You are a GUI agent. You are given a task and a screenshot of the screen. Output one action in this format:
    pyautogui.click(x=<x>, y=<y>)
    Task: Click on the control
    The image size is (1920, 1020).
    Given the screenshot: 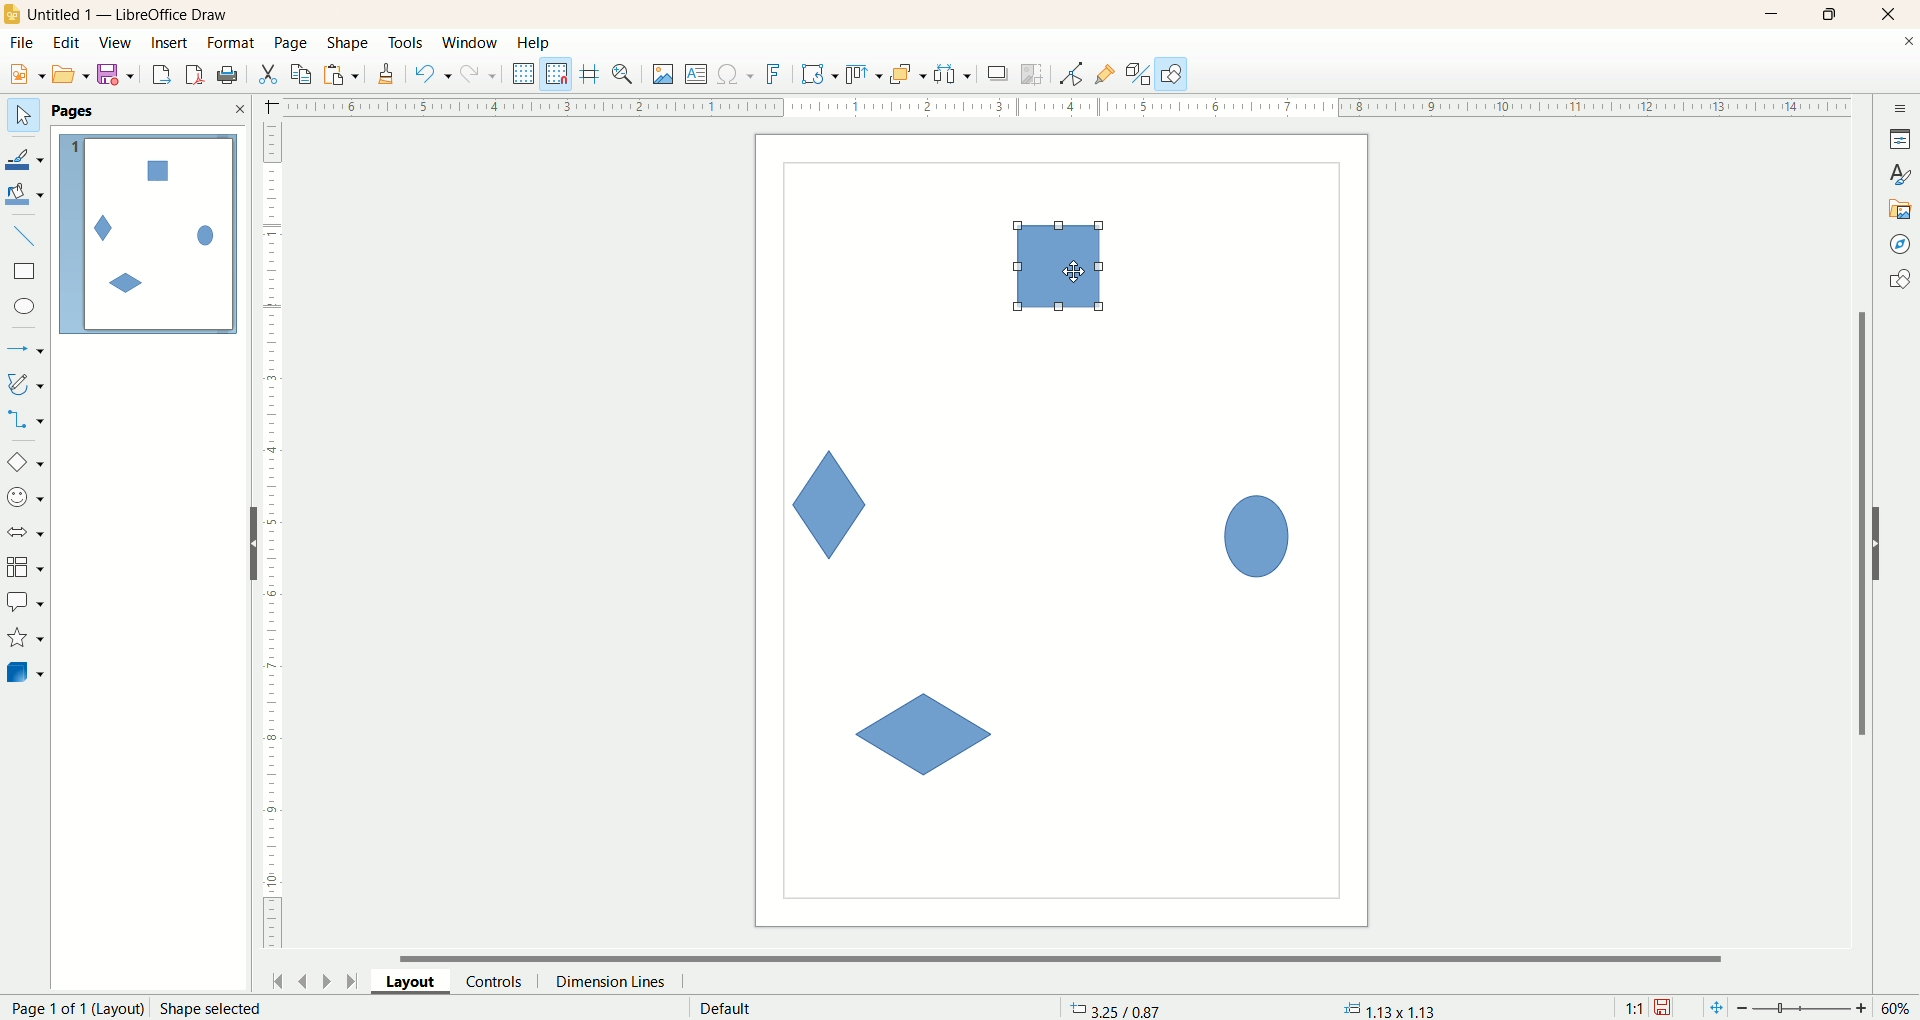 What is the action you would take?
    pyautogui.click(x=503, y=981)
    